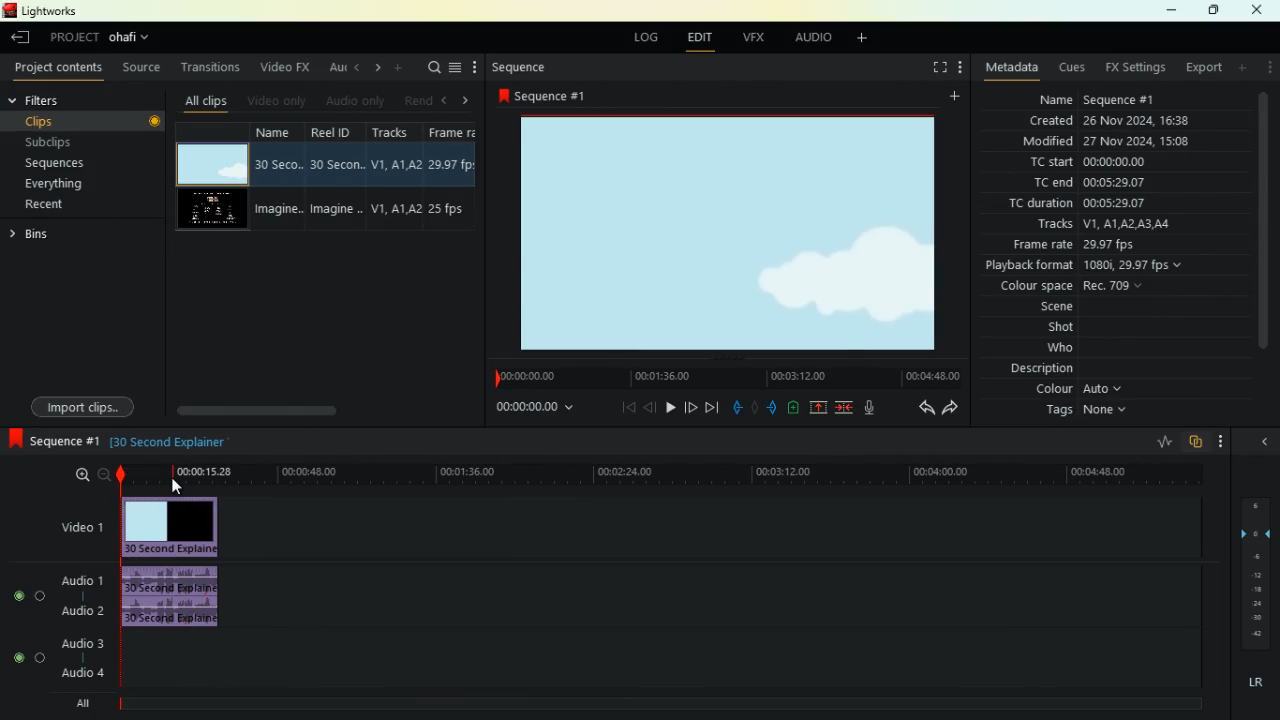  Describe the element at coordinates (279, 131) in the screenshot. I see `name` at that location.